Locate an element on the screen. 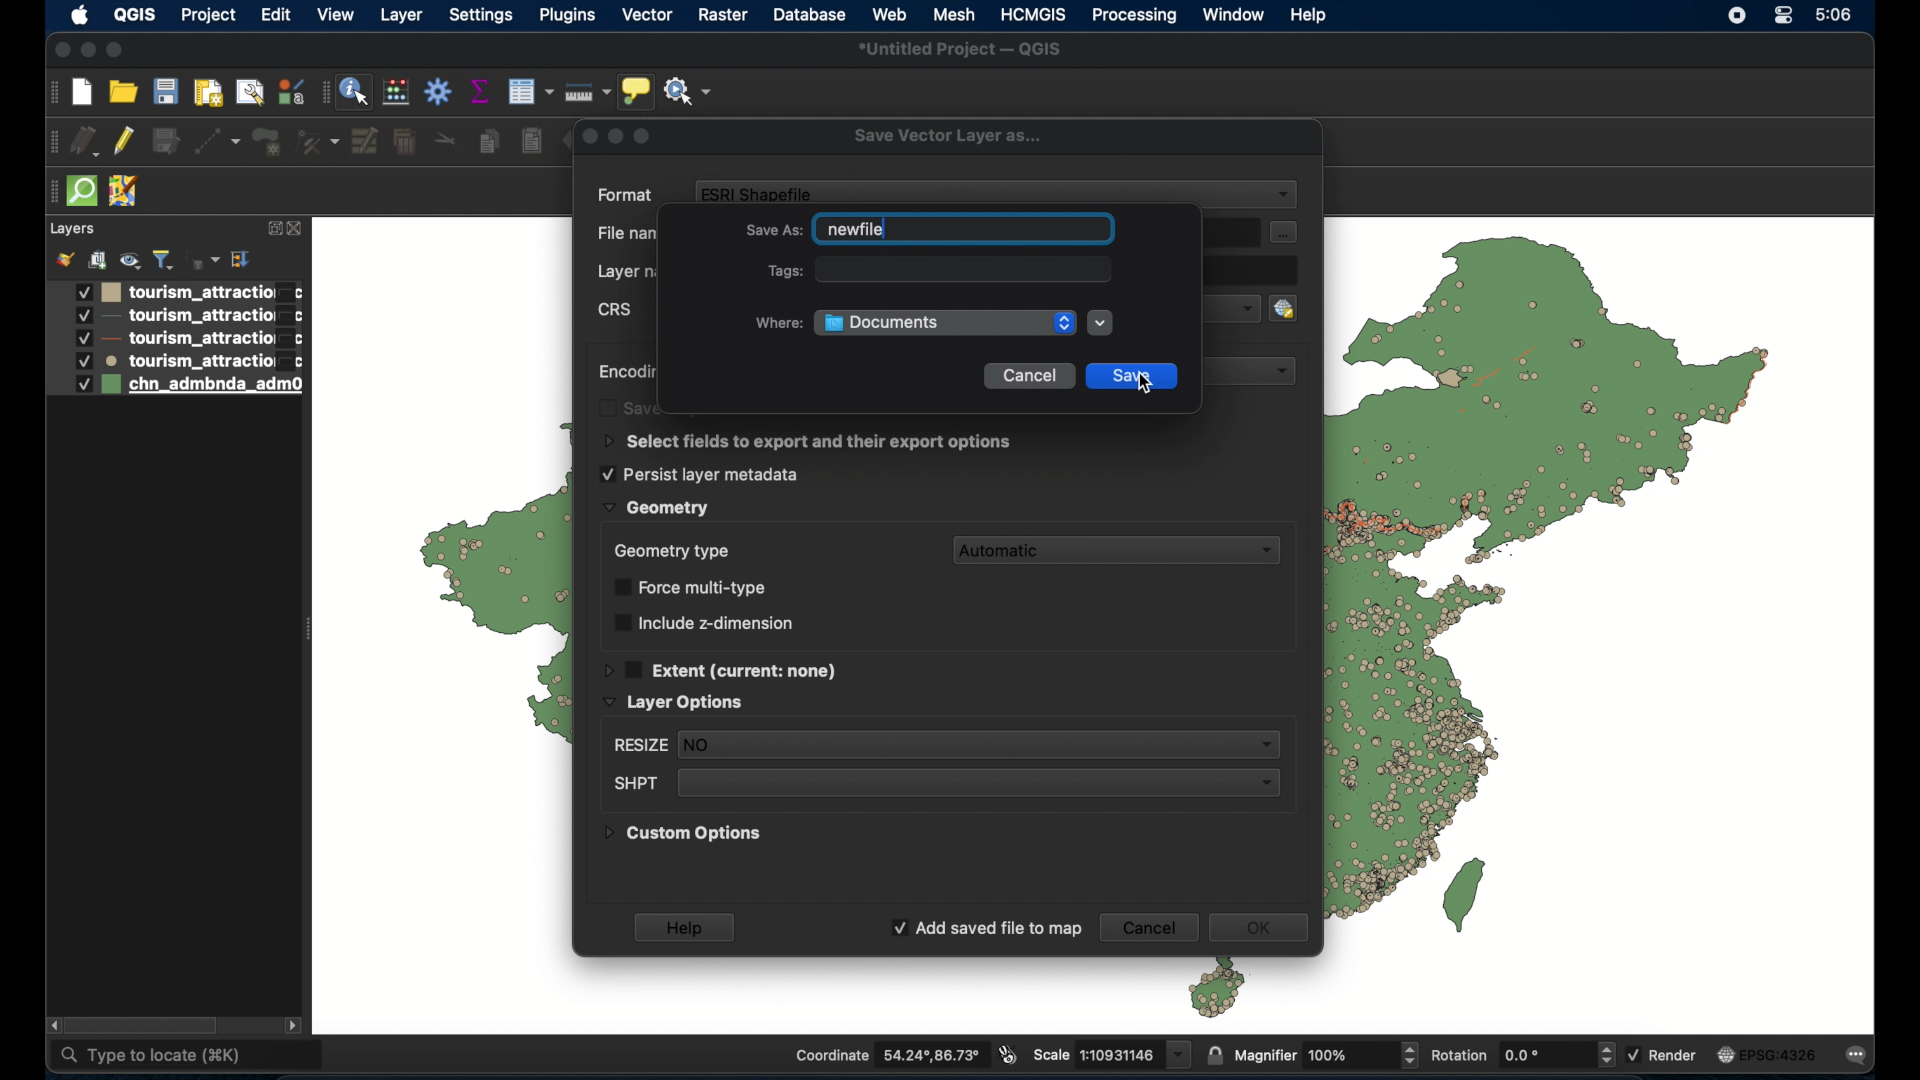 This screenshot has height=1080, width=1920. rotation is located at coordinates (1521, 1053).